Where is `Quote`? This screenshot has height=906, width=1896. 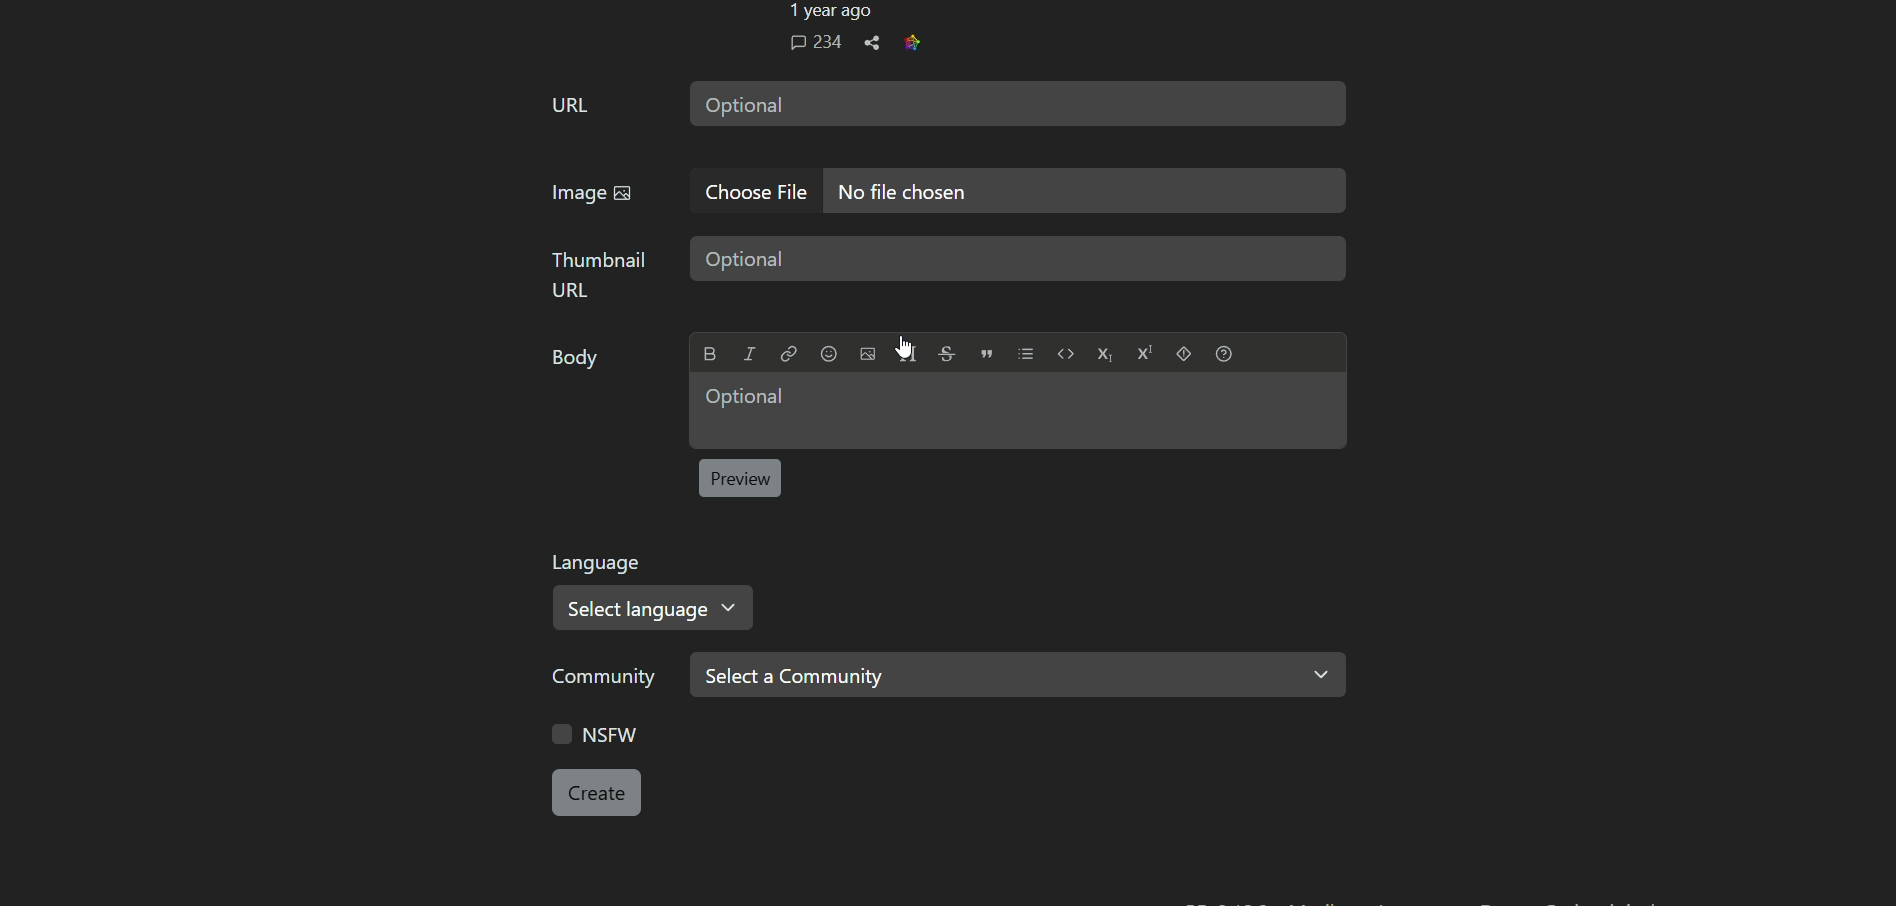
Quote is located at coordinates (987, 353).